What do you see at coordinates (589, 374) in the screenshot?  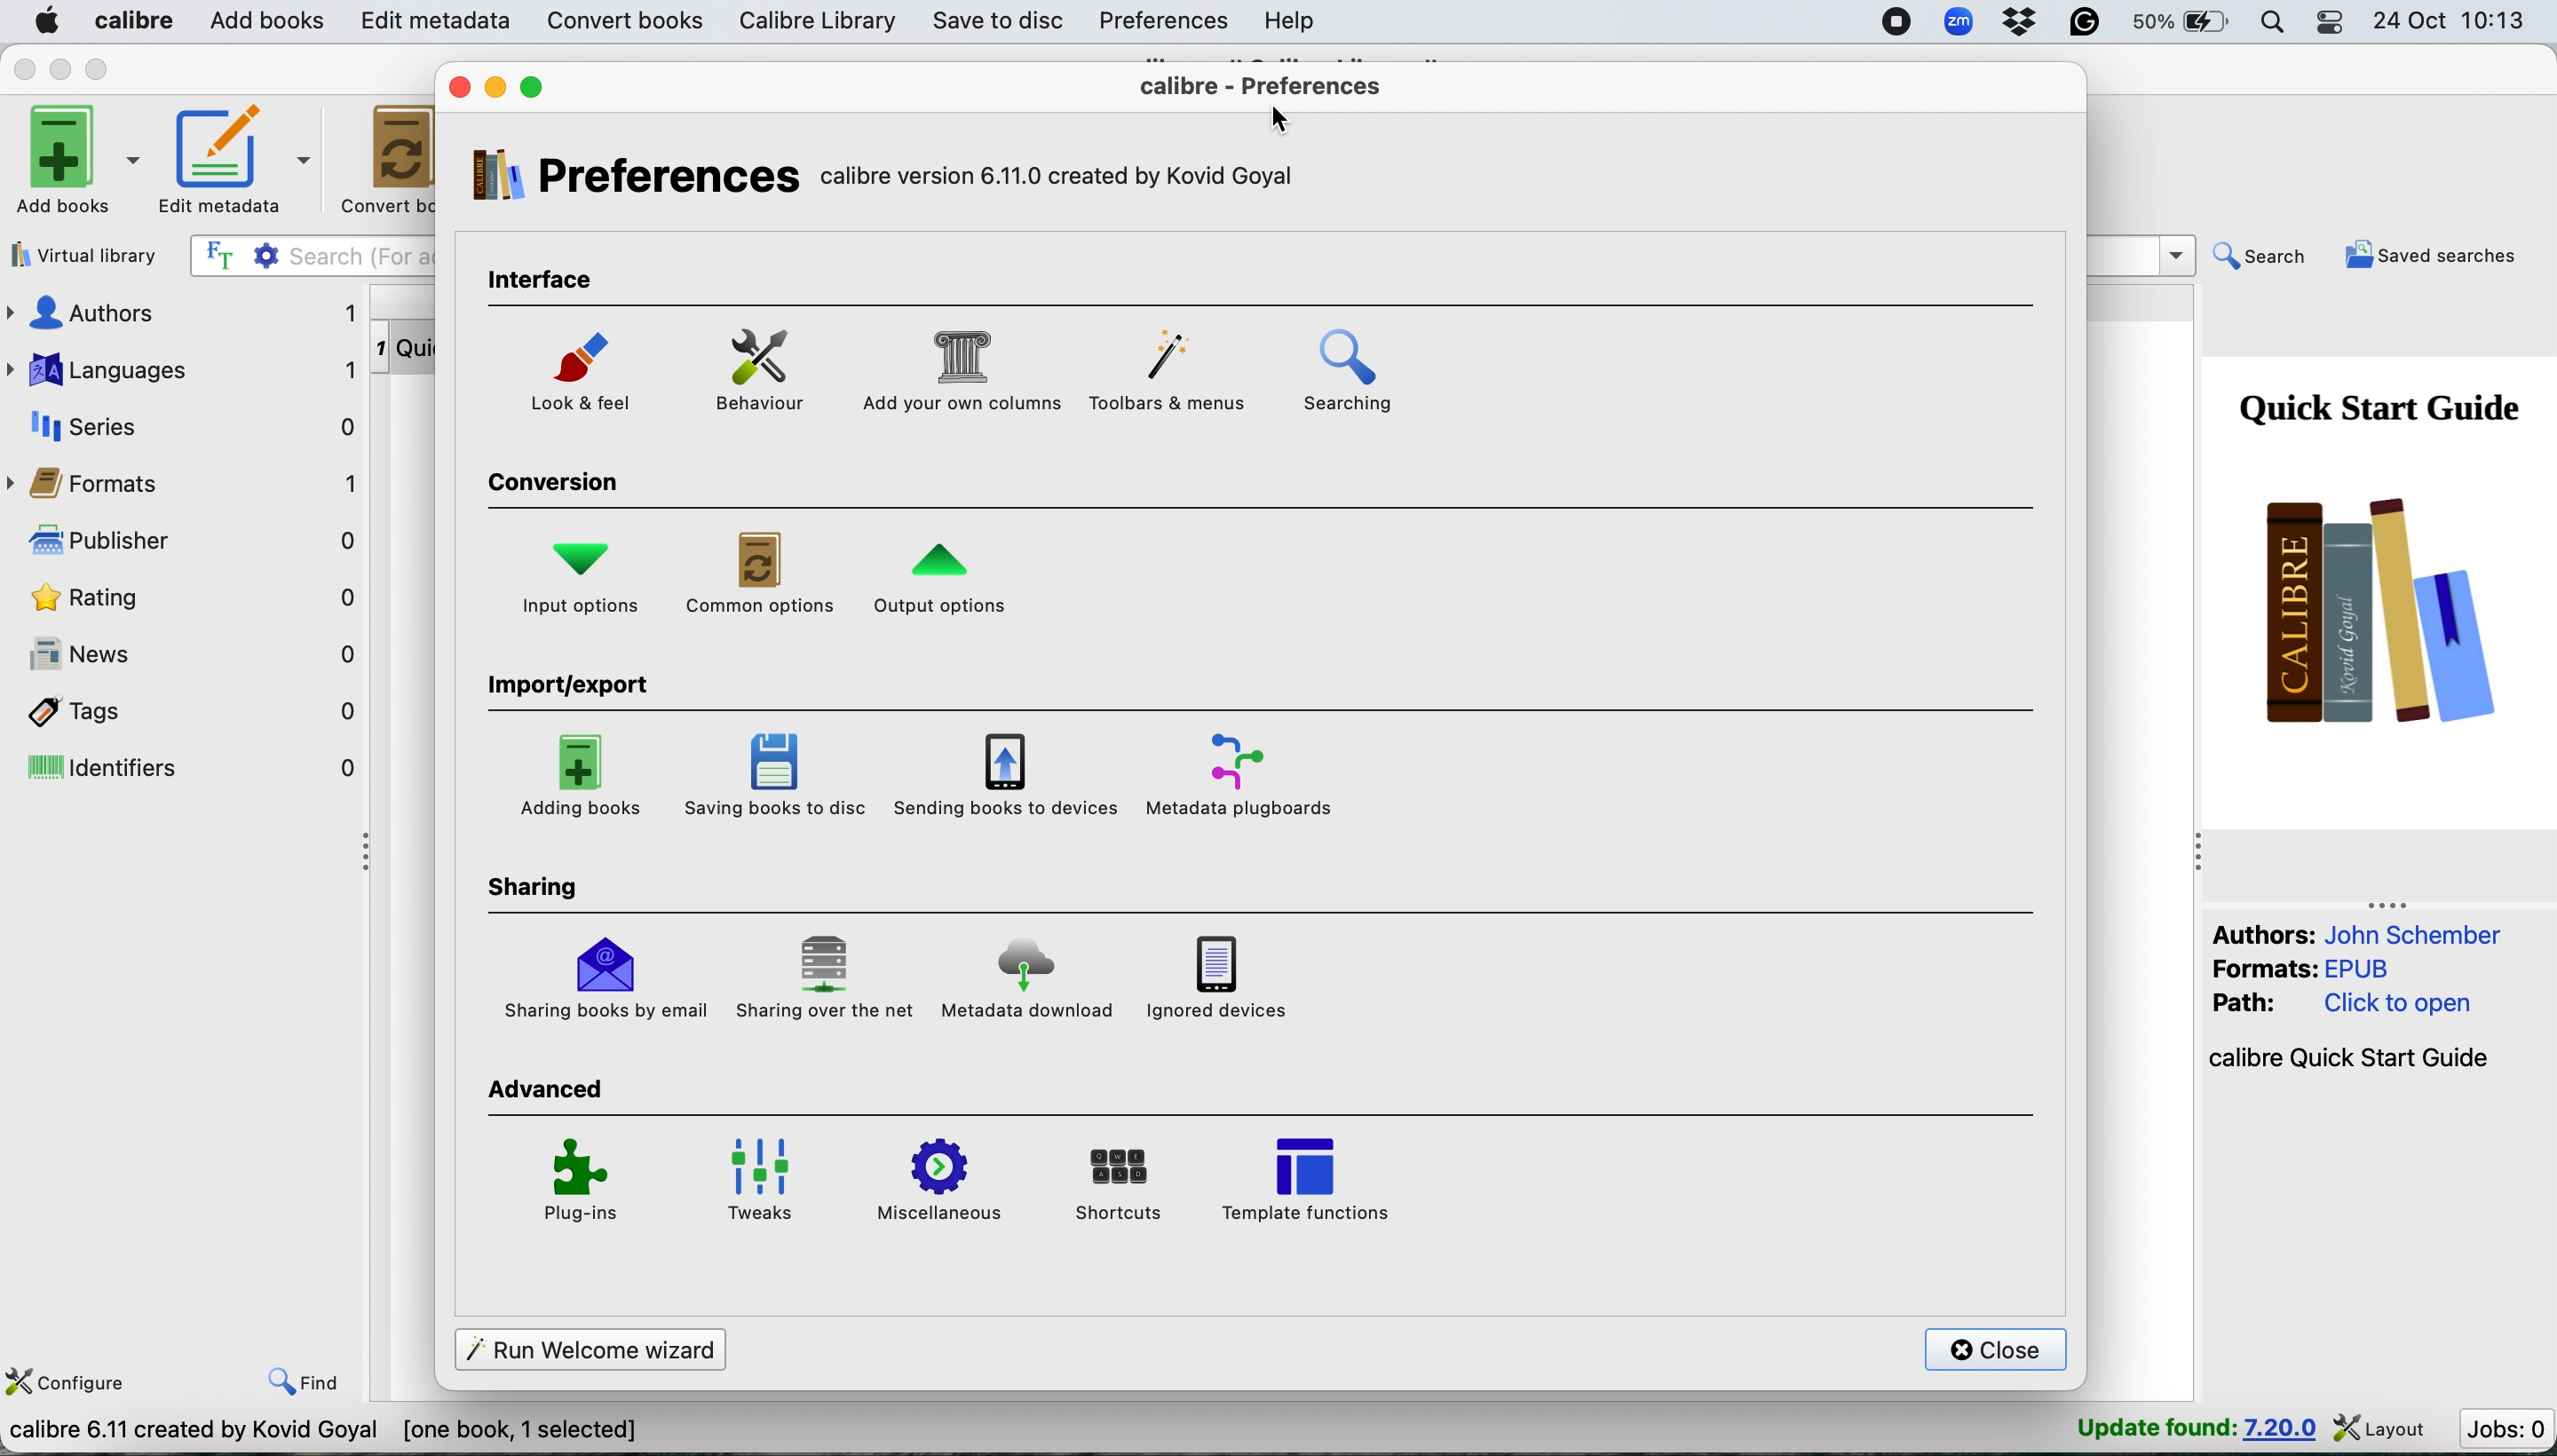 I see `look and feel` at bounding box center [589, 374].